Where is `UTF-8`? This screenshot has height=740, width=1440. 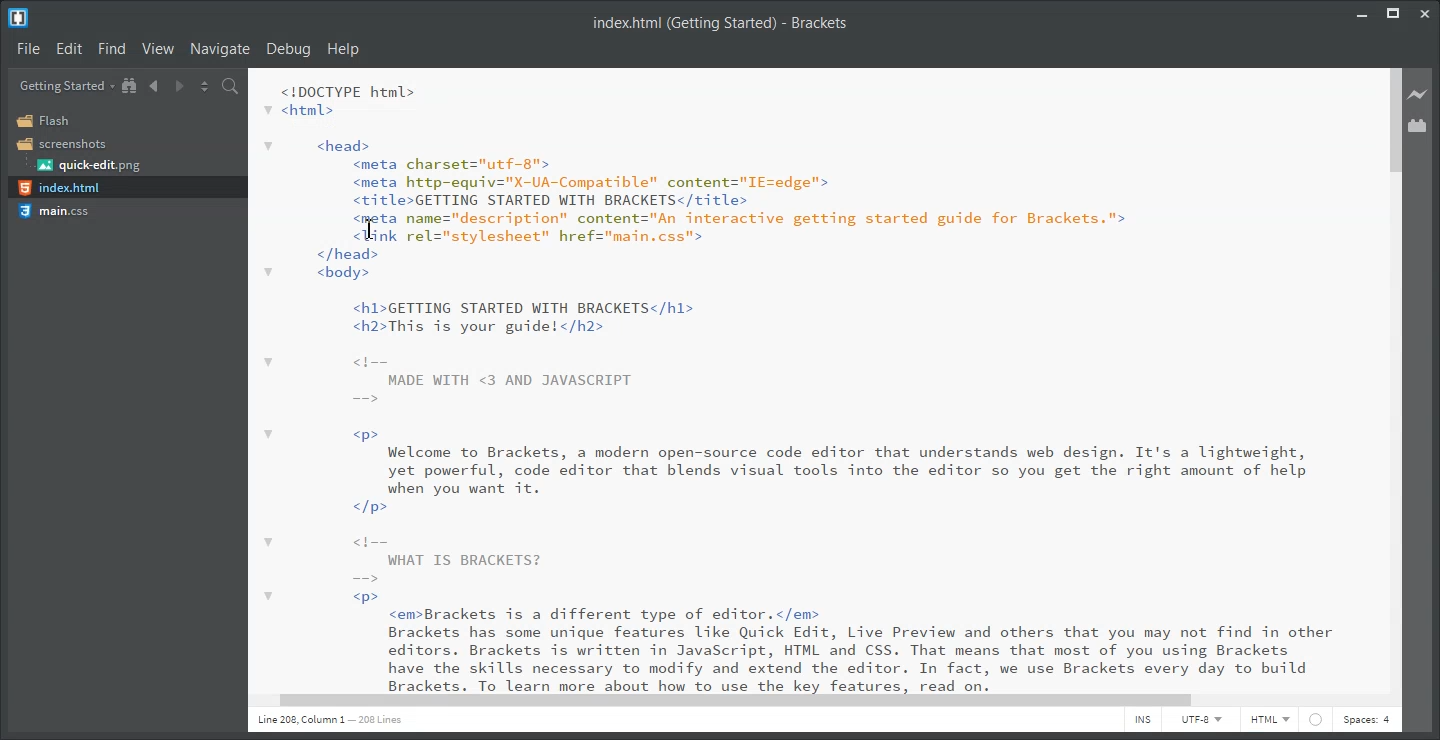
UTF-8 is located at coordinates (1206, 720).